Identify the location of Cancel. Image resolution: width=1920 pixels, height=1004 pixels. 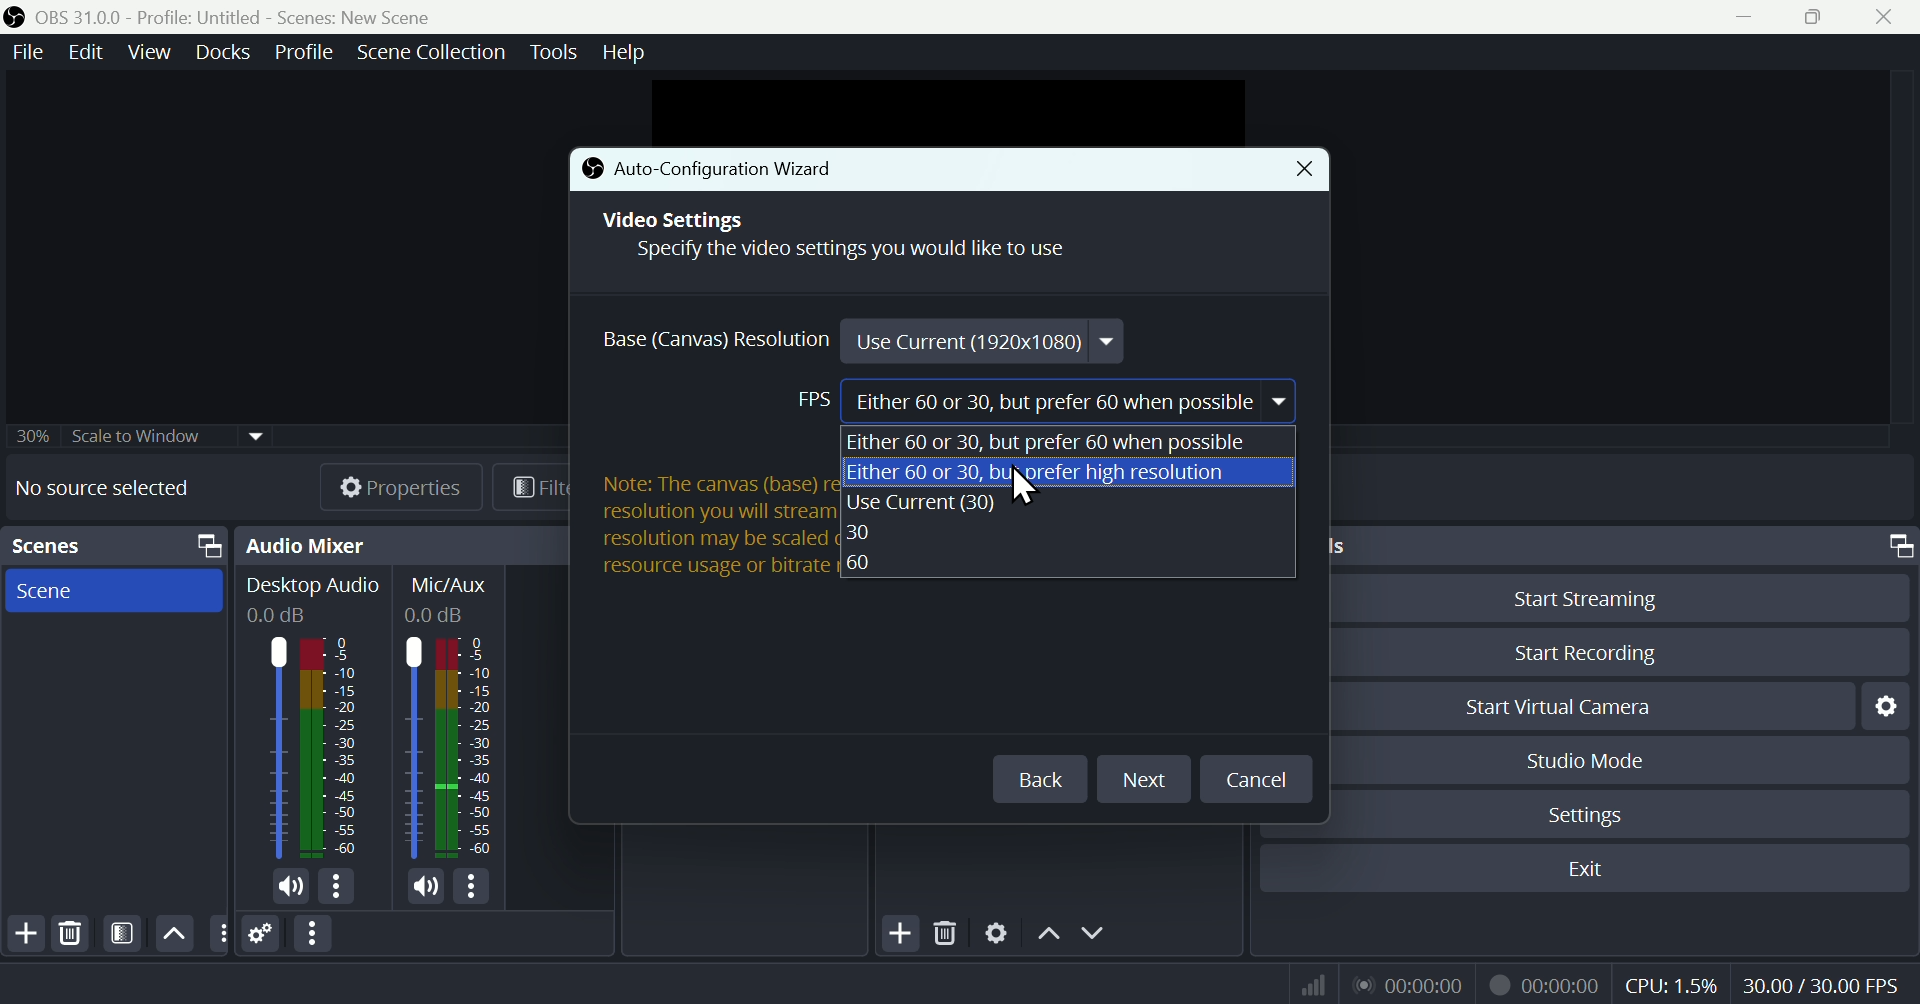
(1254, 781).